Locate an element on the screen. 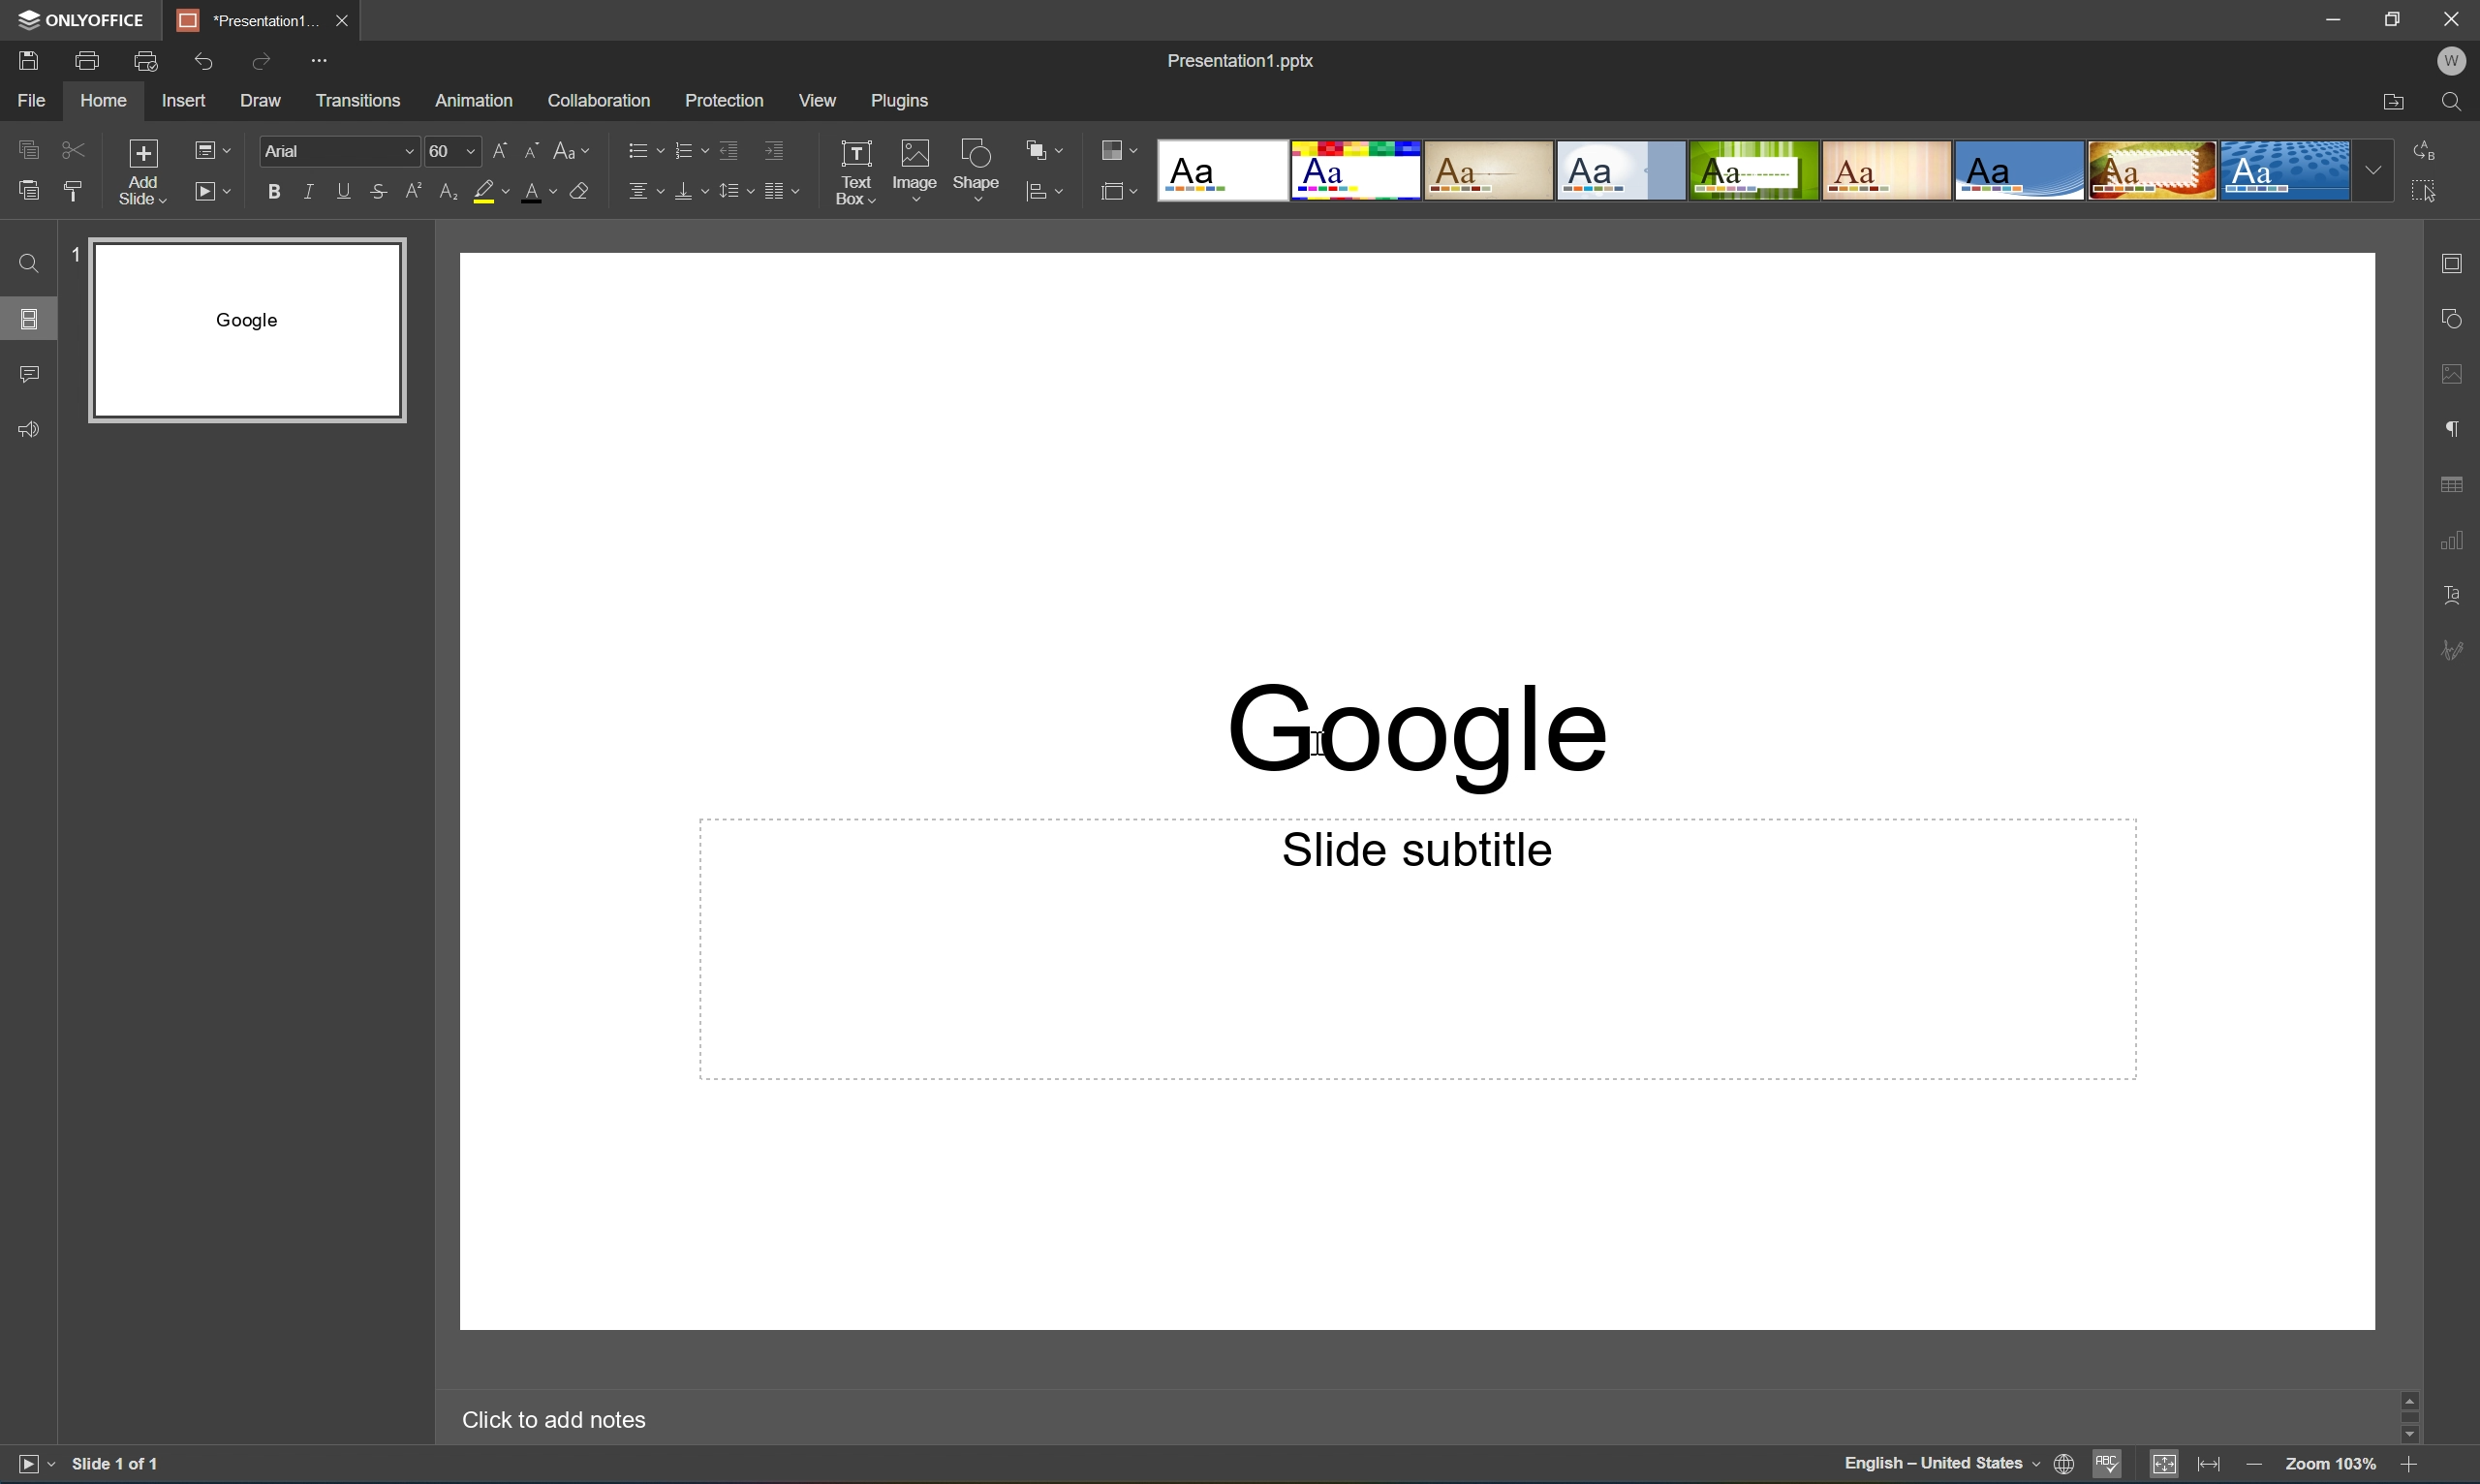  Add slide is located at coordinates (148, 172).